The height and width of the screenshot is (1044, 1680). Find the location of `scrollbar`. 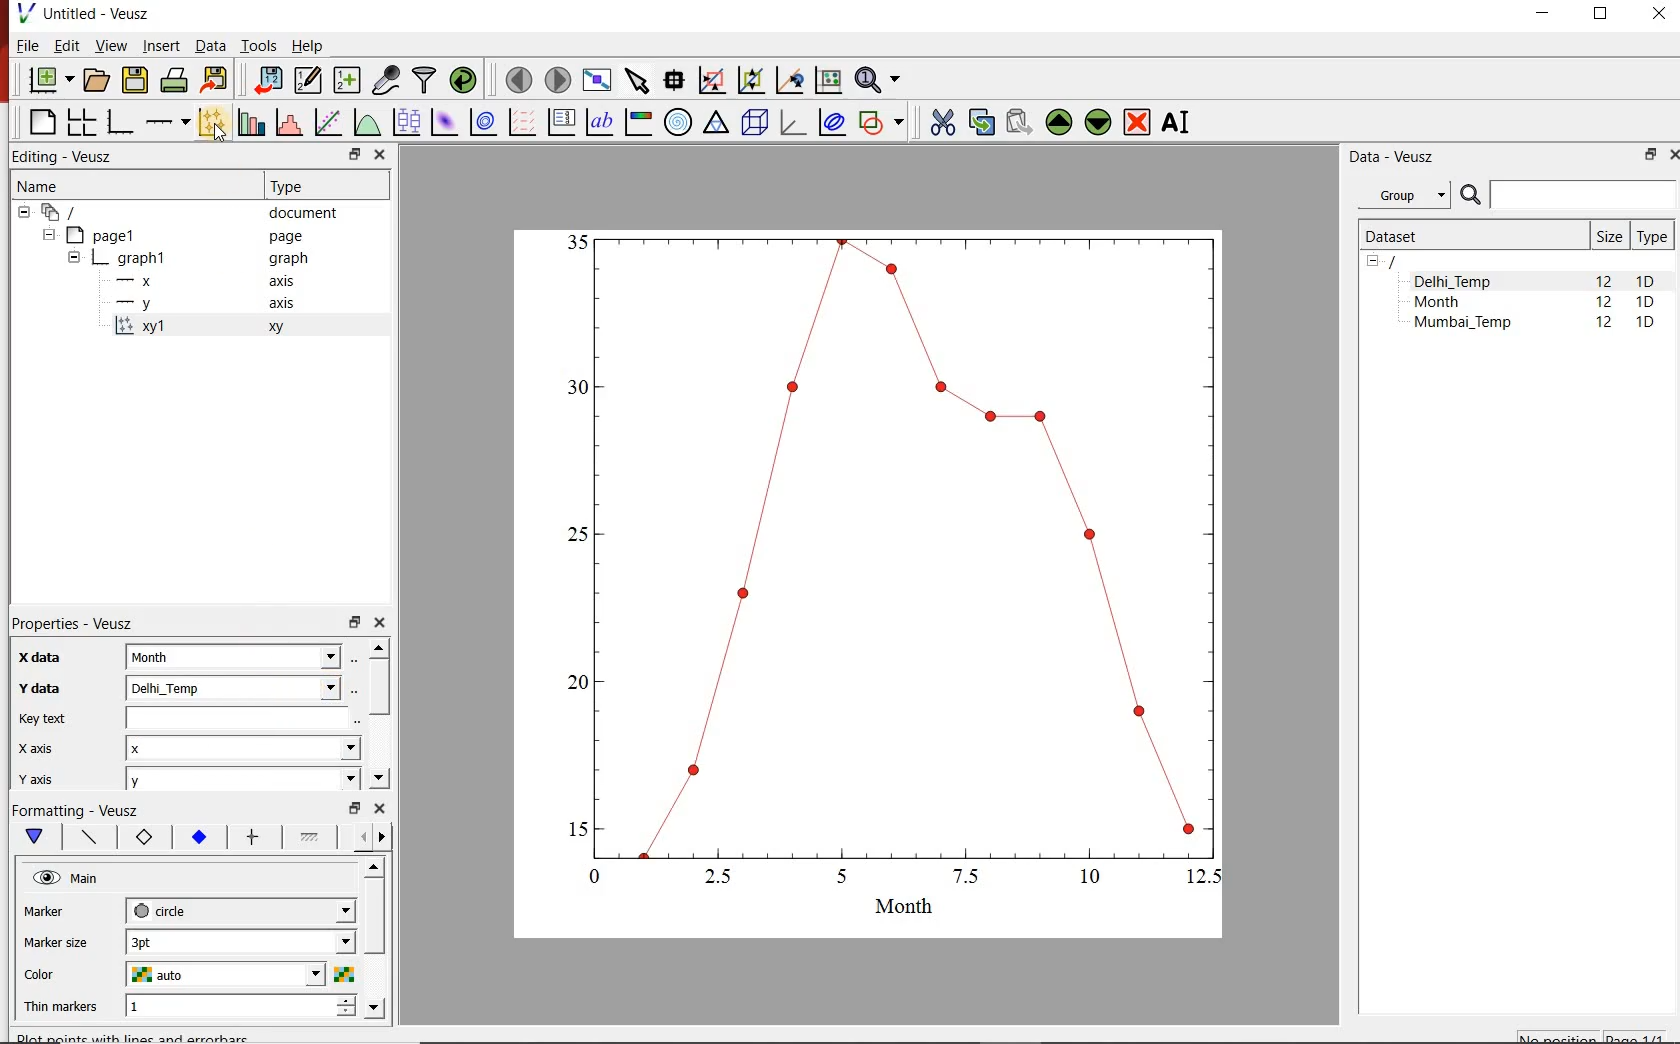

scrollbar is located at coordinates (376, 941).